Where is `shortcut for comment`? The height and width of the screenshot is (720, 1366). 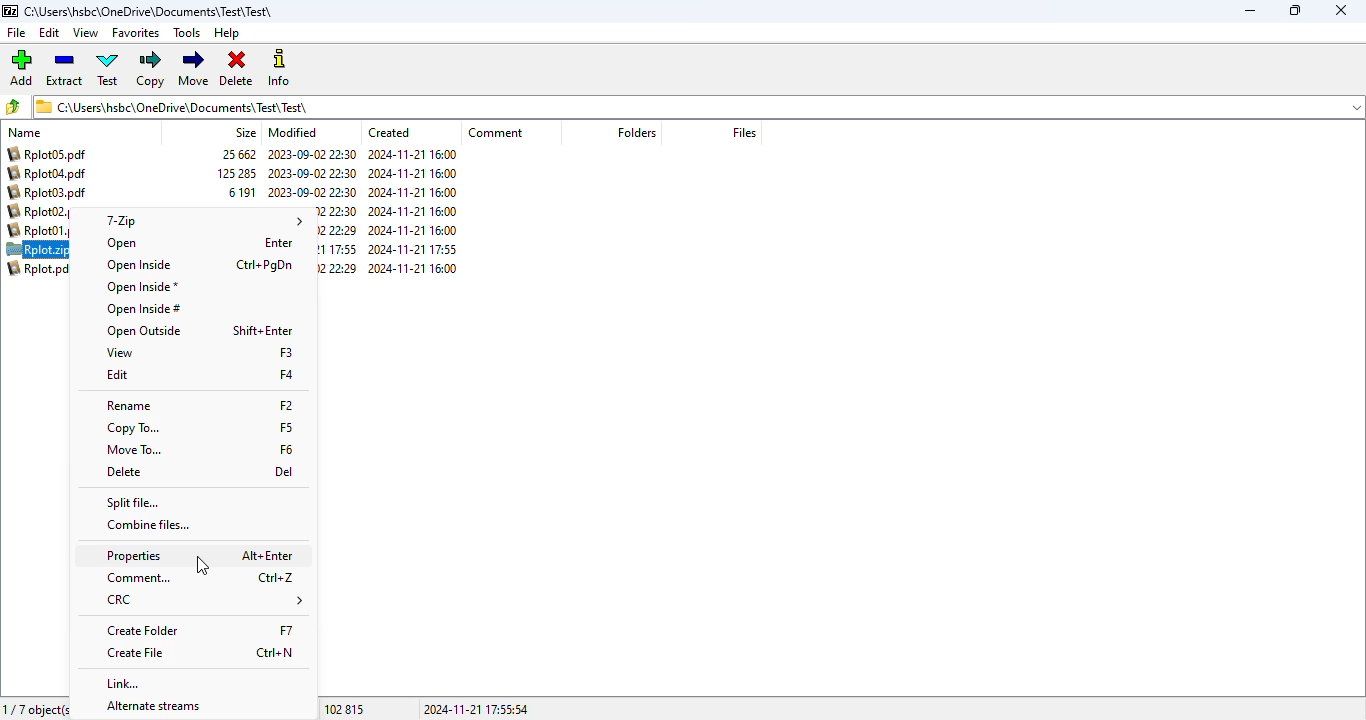
shortcut for comment is located at coordinates (276, 578).